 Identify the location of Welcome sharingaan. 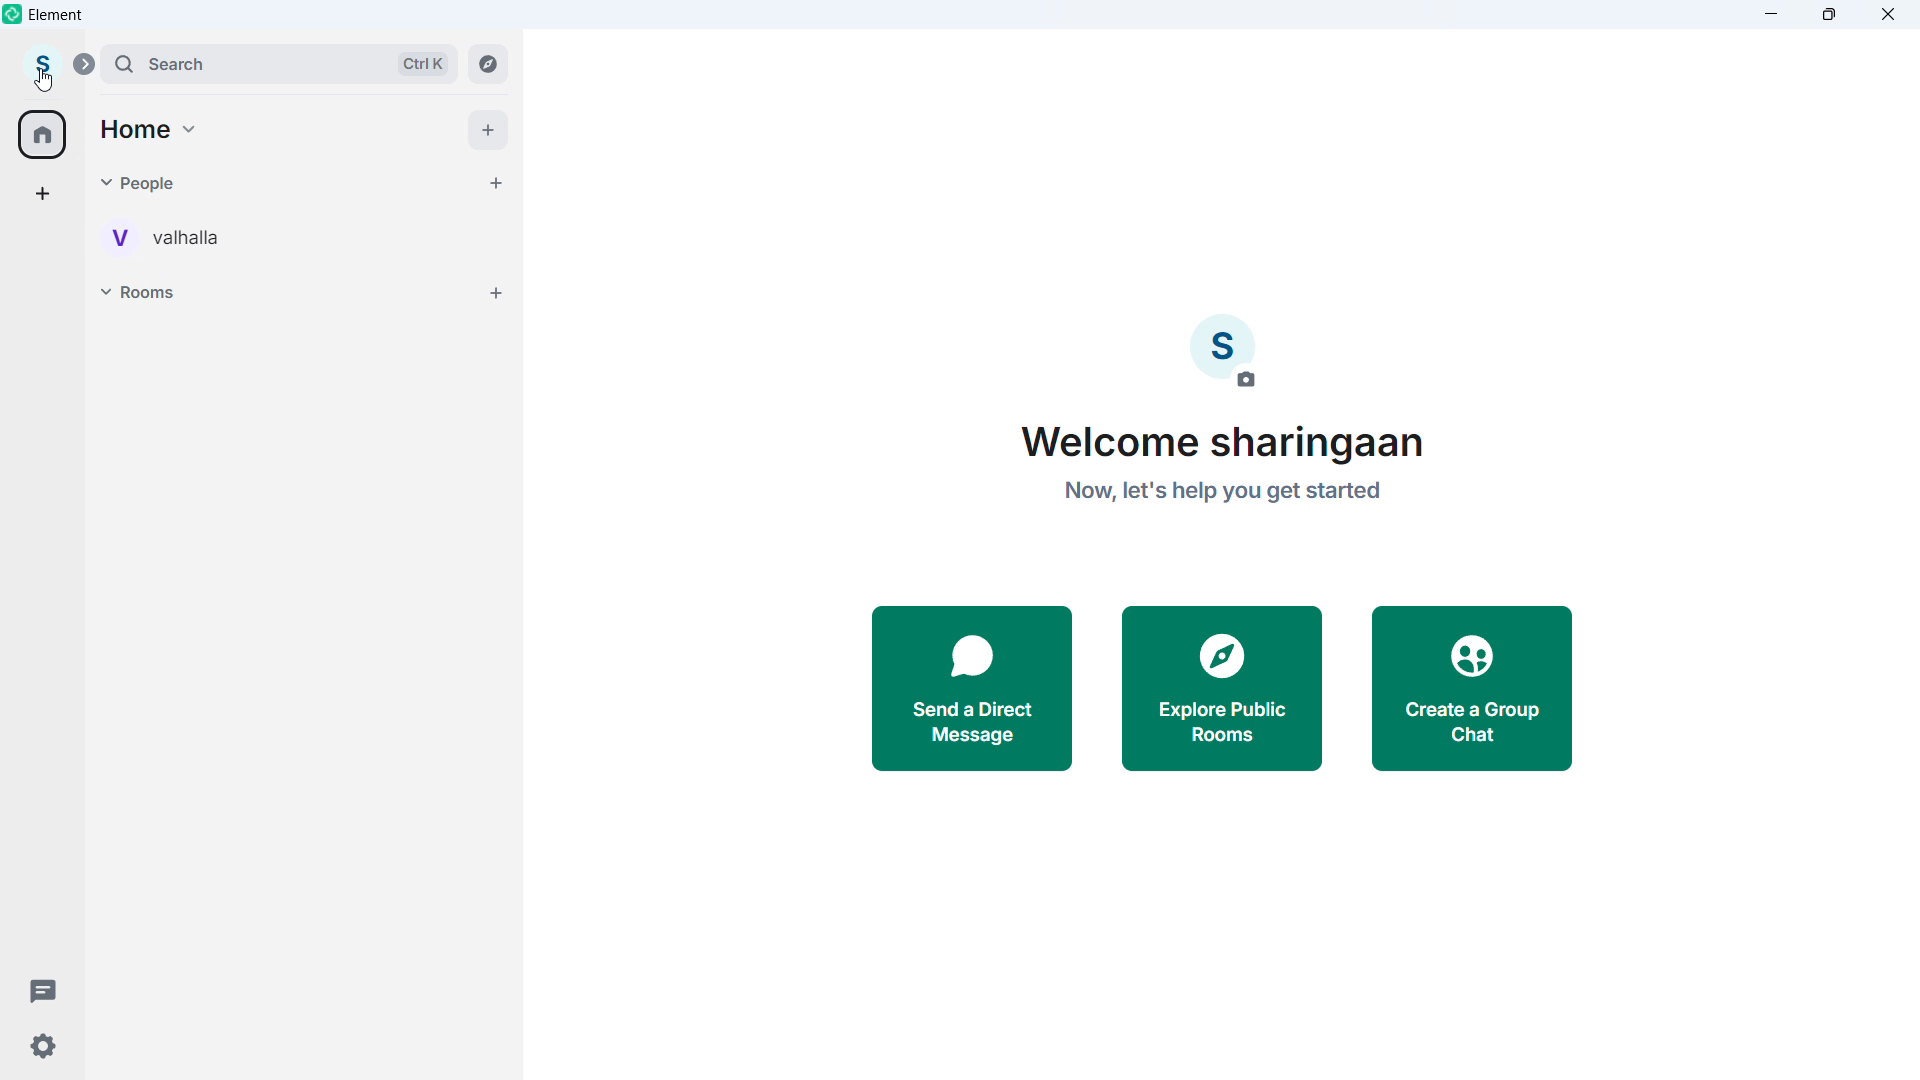
(1230, 444).